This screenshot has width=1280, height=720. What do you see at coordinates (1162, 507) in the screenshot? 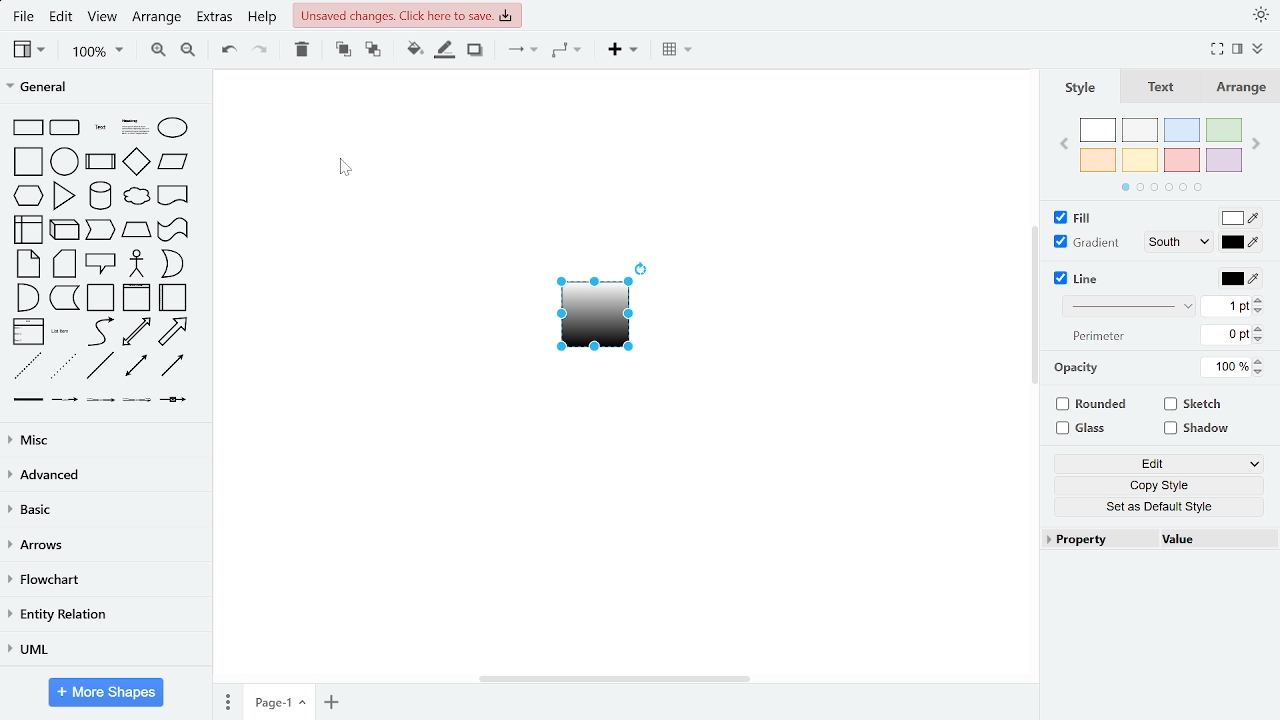
I see `set as default style` at bounding box center [1162, 507].